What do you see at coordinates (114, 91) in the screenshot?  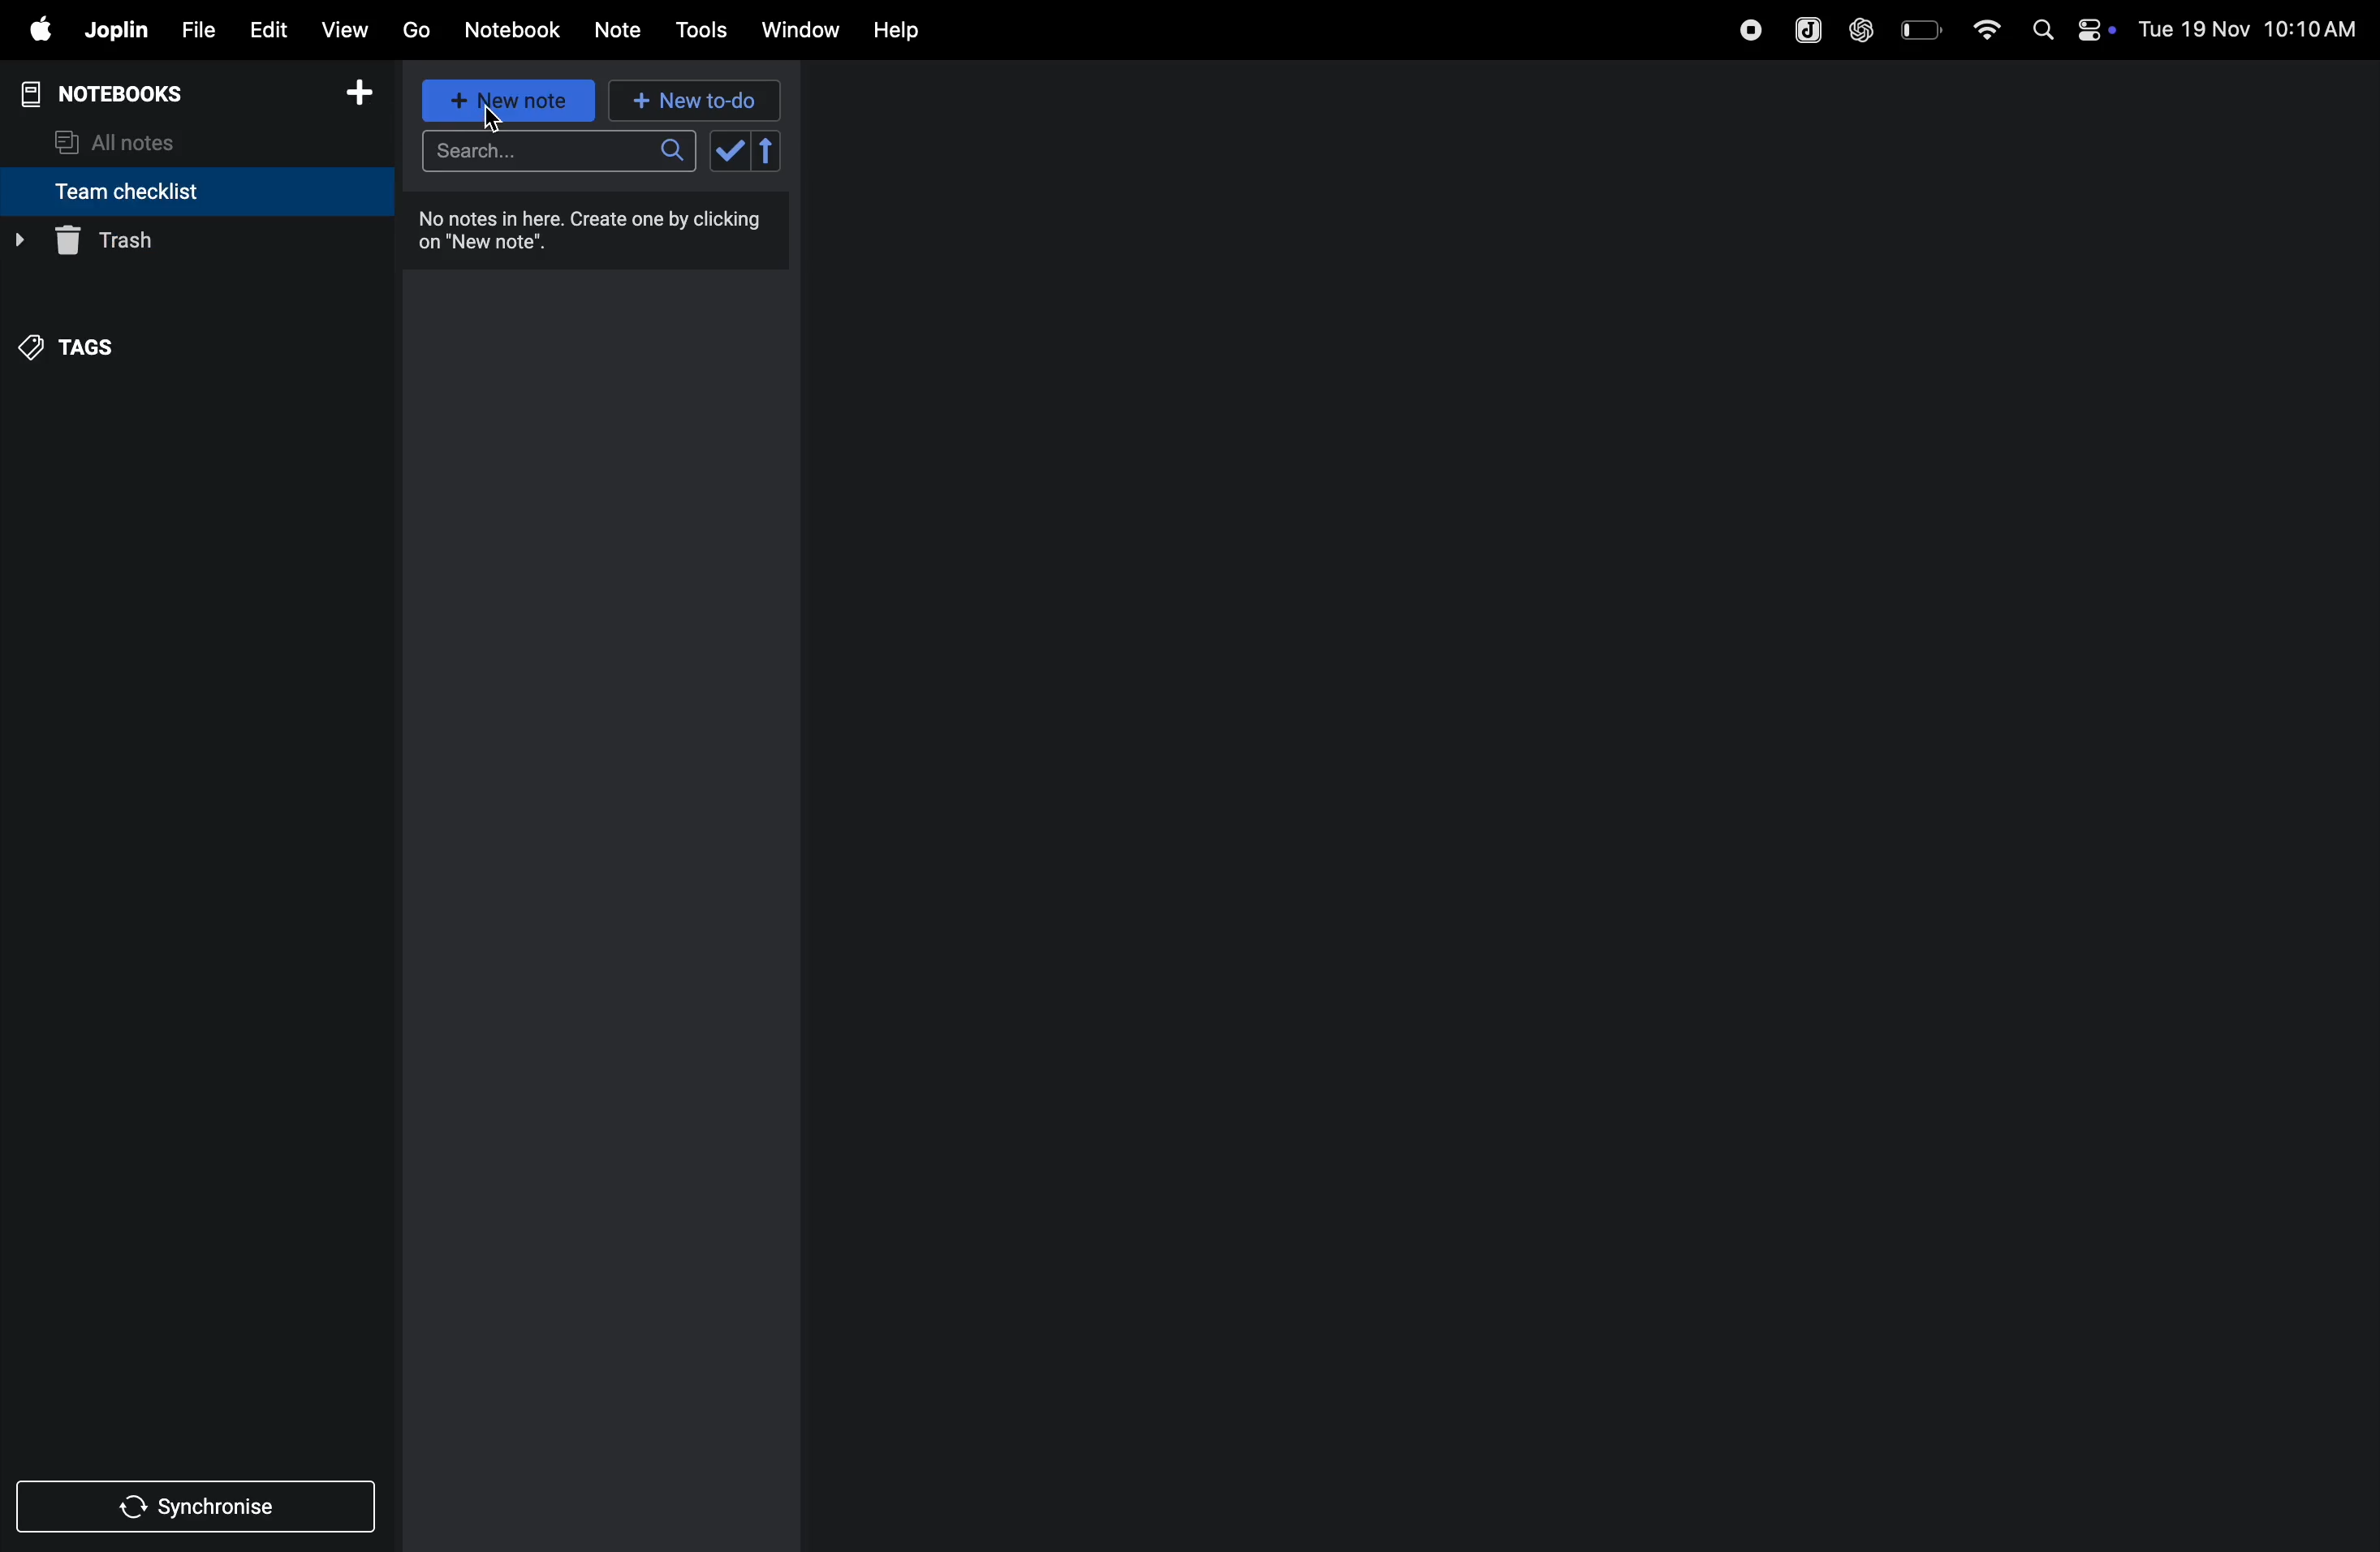 I see `notebooks` at bounding box center [114, 91].